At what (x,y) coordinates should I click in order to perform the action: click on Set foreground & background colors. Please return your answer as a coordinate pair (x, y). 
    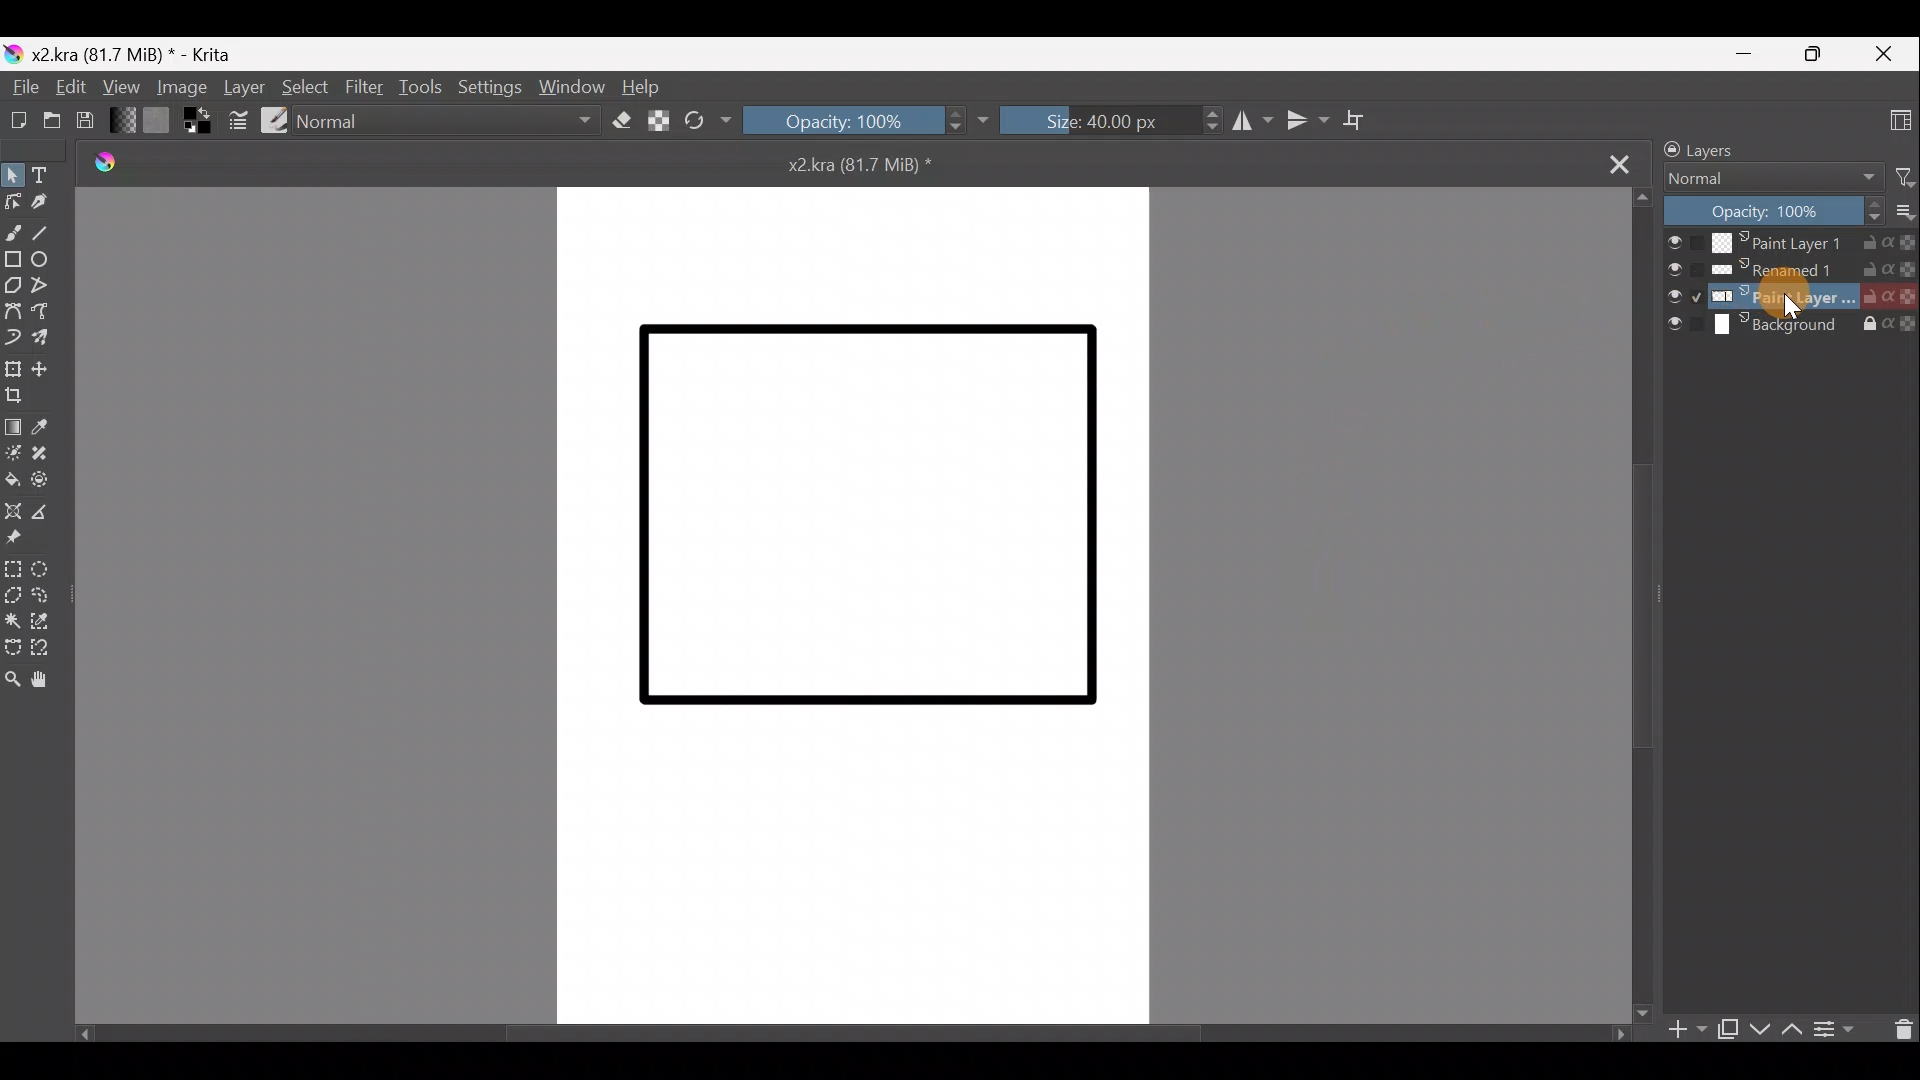
    Looking at the image, I should click on (193, 122).